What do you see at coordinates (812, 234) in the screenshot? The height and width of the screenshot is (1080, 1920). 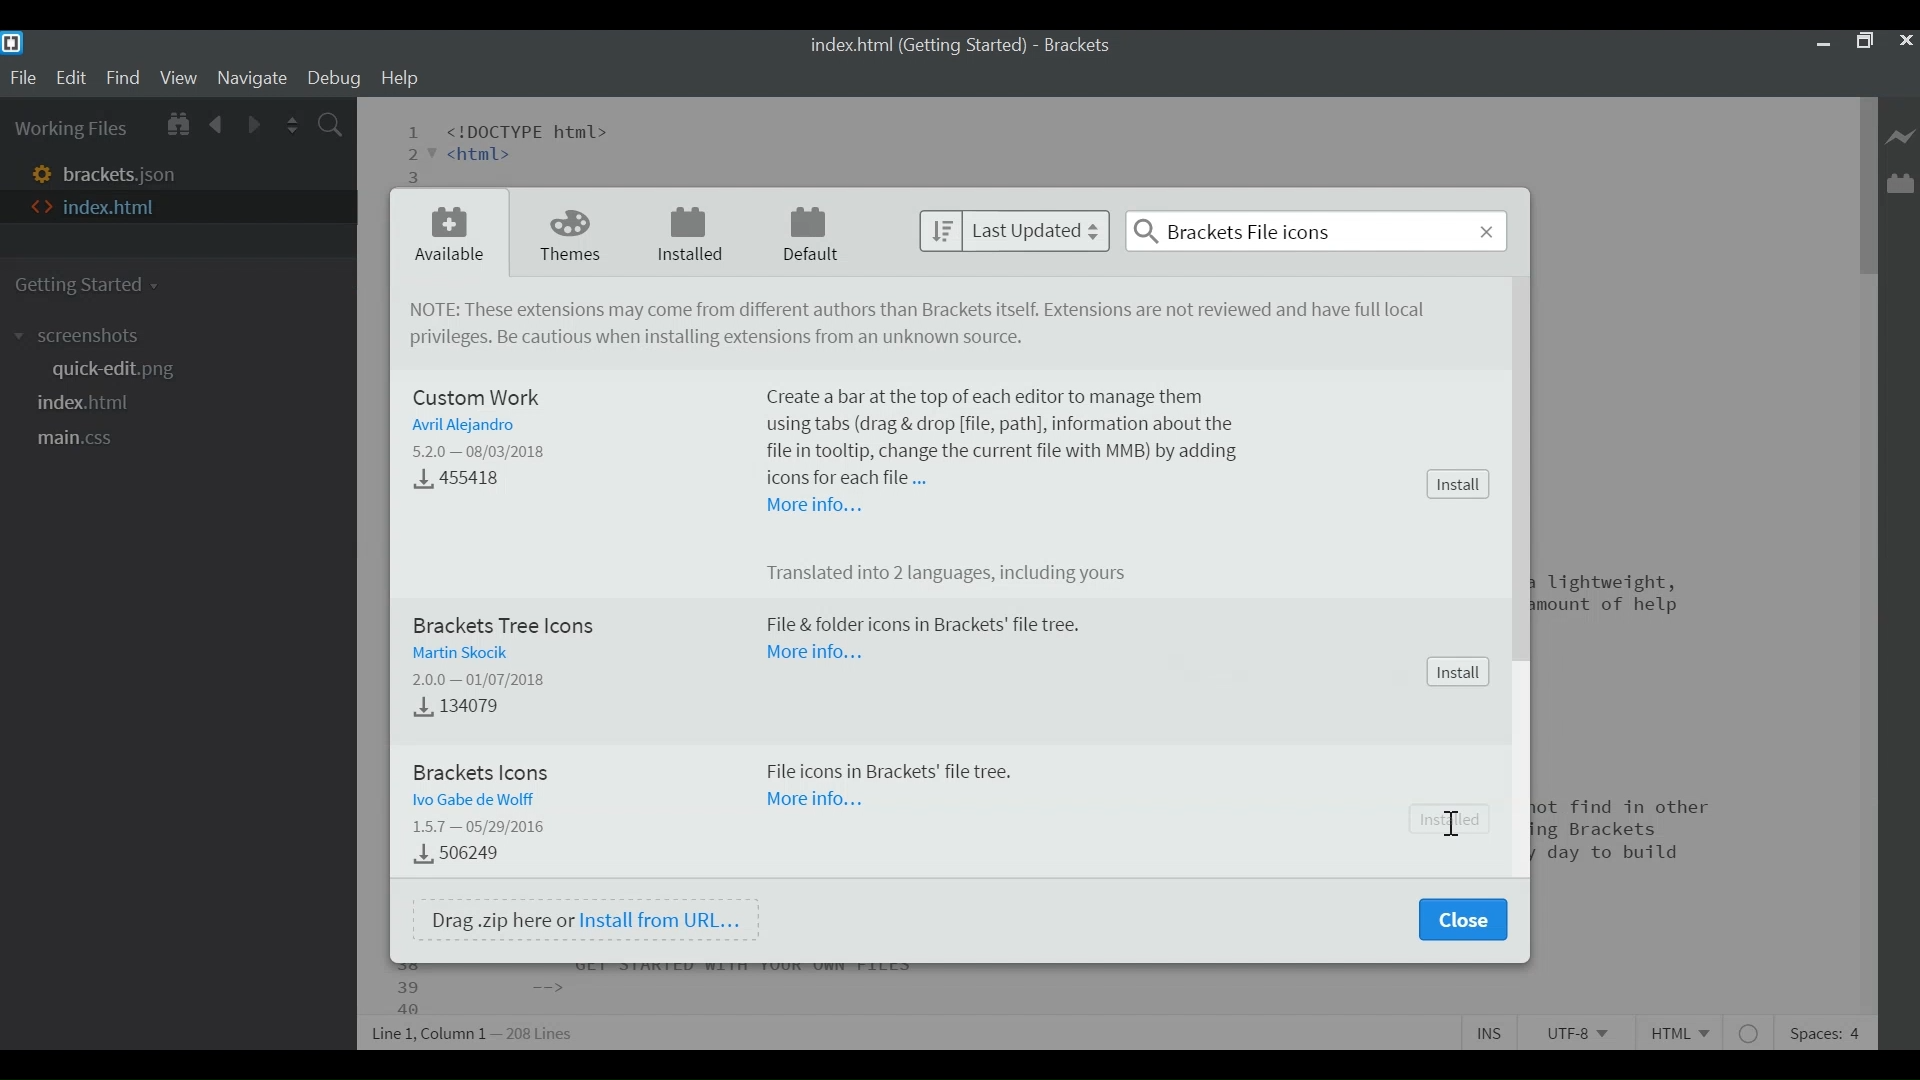 I see `Default` at bounding box center [812, 234].